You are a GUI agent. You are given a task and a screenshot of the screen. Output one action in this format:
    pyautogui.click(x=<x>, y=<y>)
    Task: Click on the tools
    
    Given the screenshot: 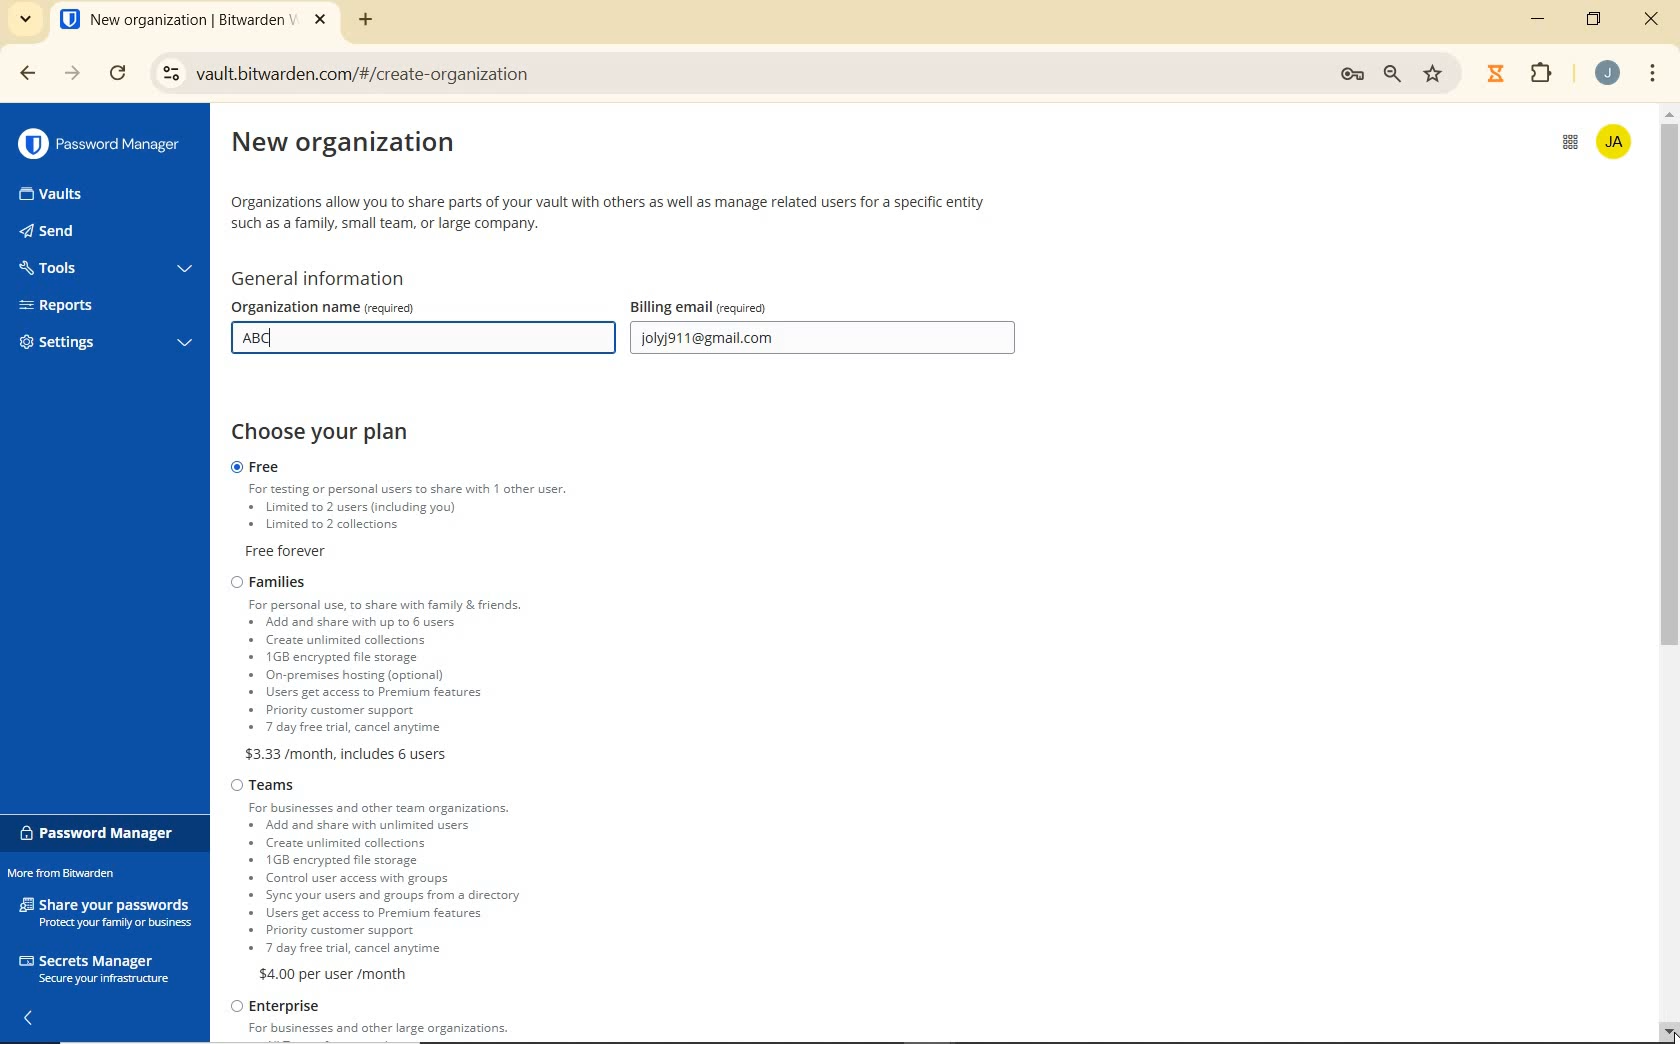 What is the action you would take?
    pyautogui.click(x=103, y=270)
    